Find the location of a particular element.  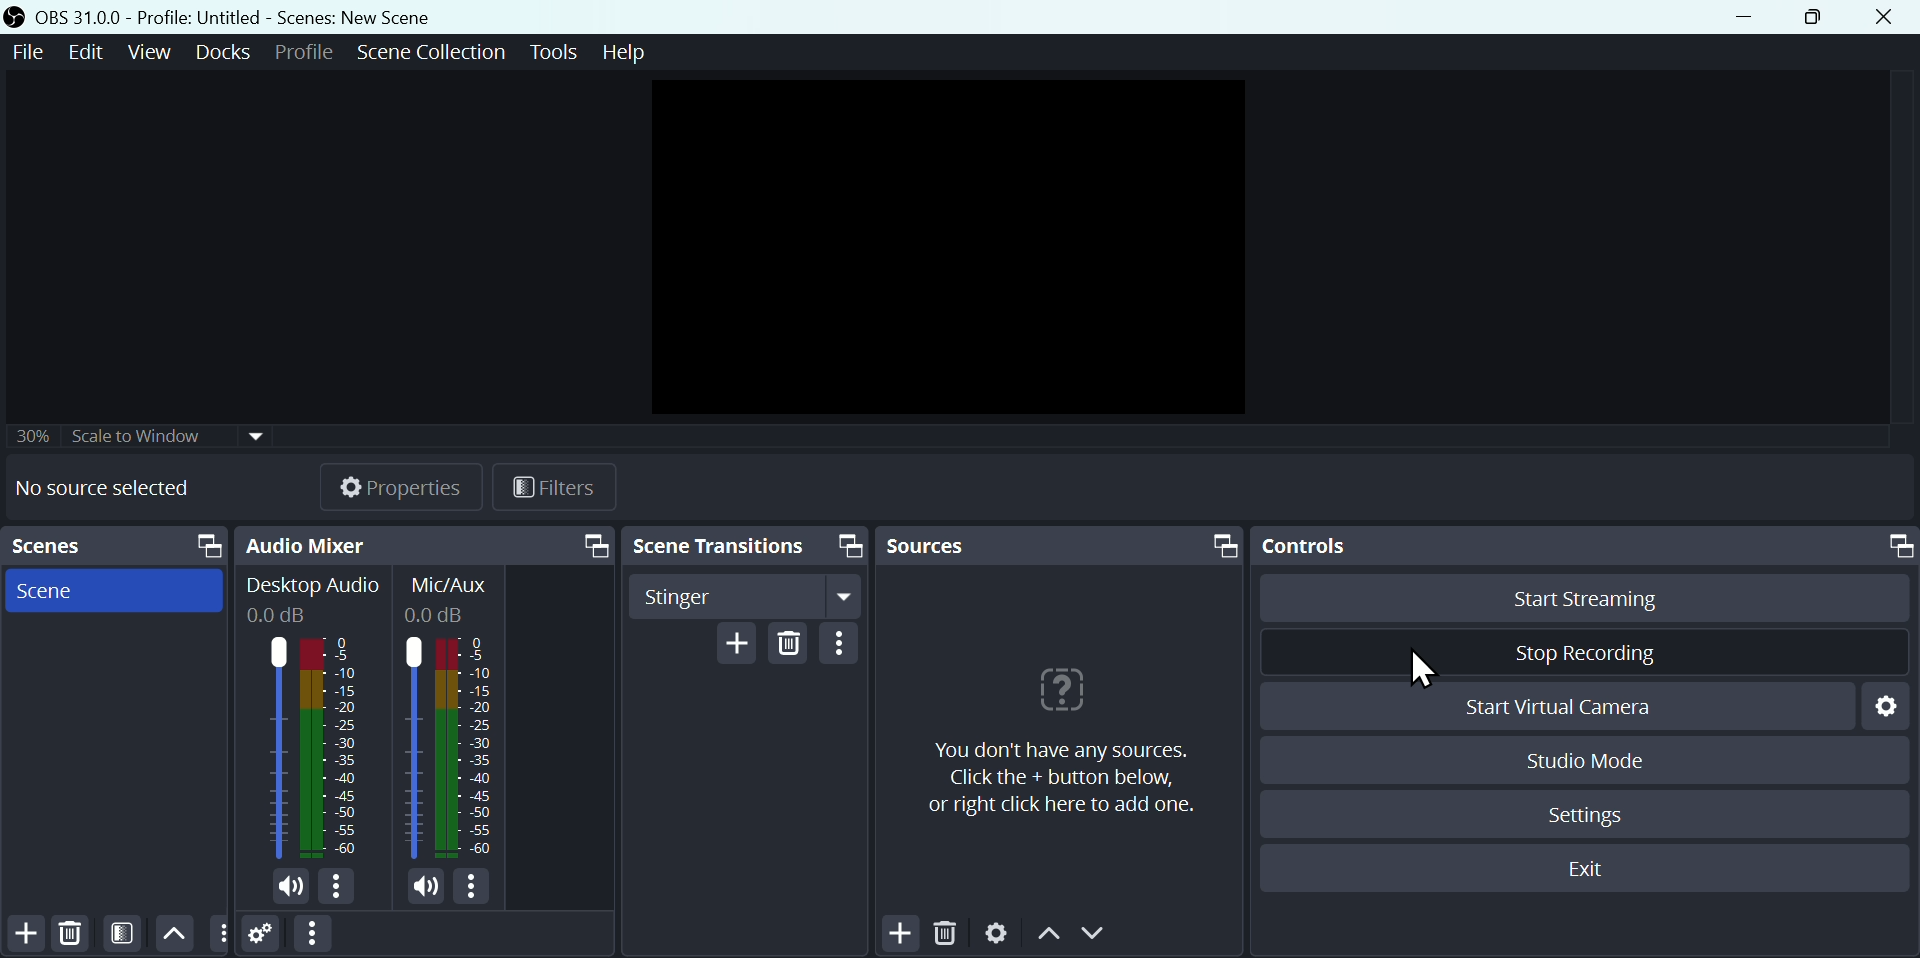

Start virtual camera is located at coordinates (1579, 704).